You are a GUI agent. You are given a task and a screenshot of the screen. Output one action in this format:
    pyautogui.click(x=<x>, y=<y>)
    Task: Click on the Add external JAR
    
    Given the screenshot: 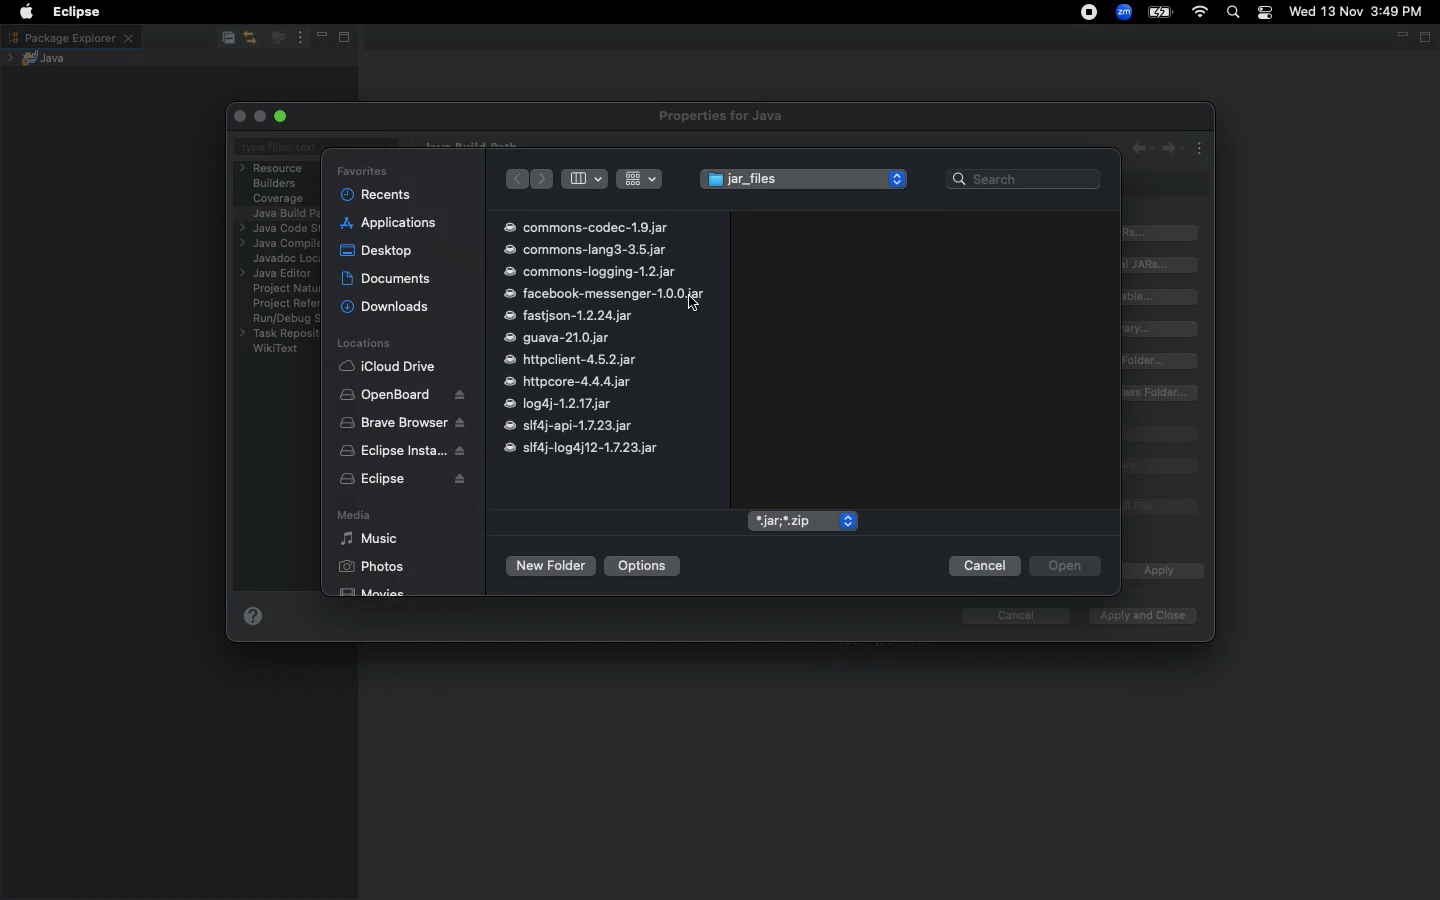 What is the action you would take?
    pyautogui.click(x=1161, y=264)
    